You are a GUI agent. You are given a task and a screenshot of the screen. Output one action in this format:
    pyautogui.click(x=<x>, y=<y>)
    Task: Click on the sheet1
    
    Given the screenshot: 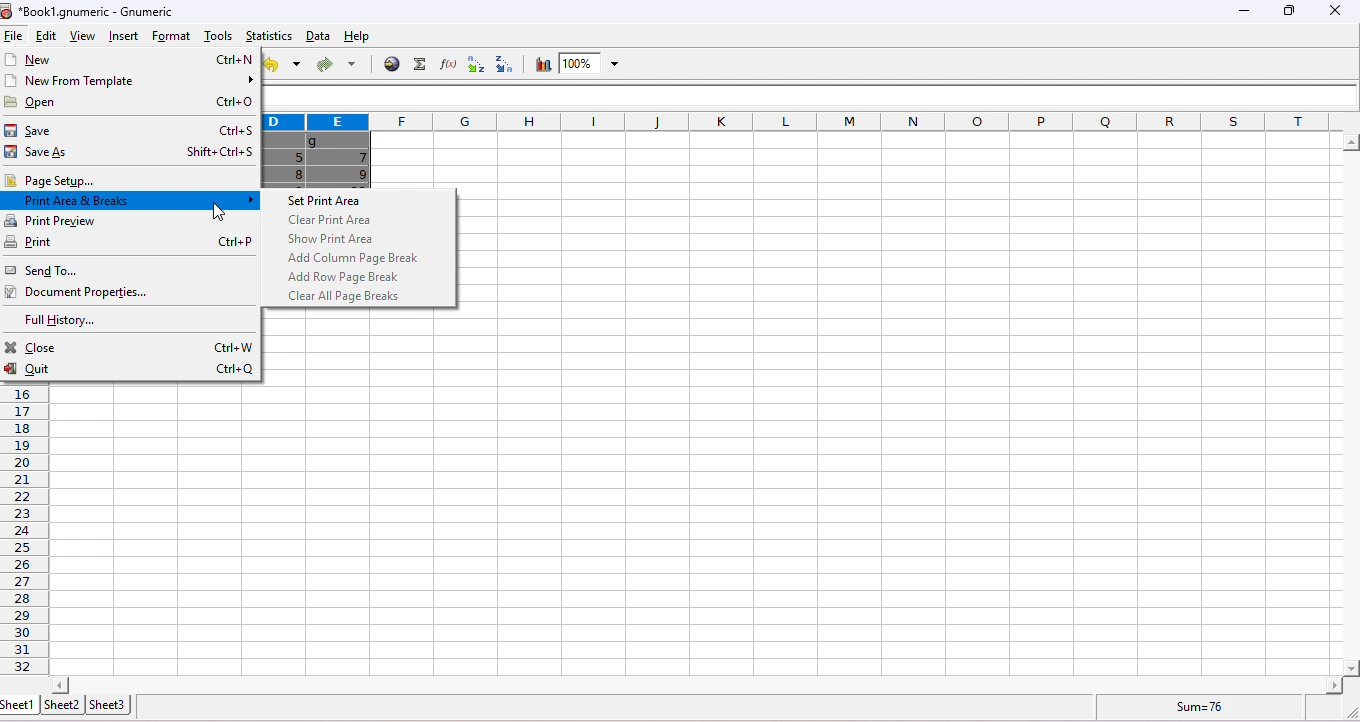 What is the action you would take?
    pyautogui.click(x=19, y=705)
    